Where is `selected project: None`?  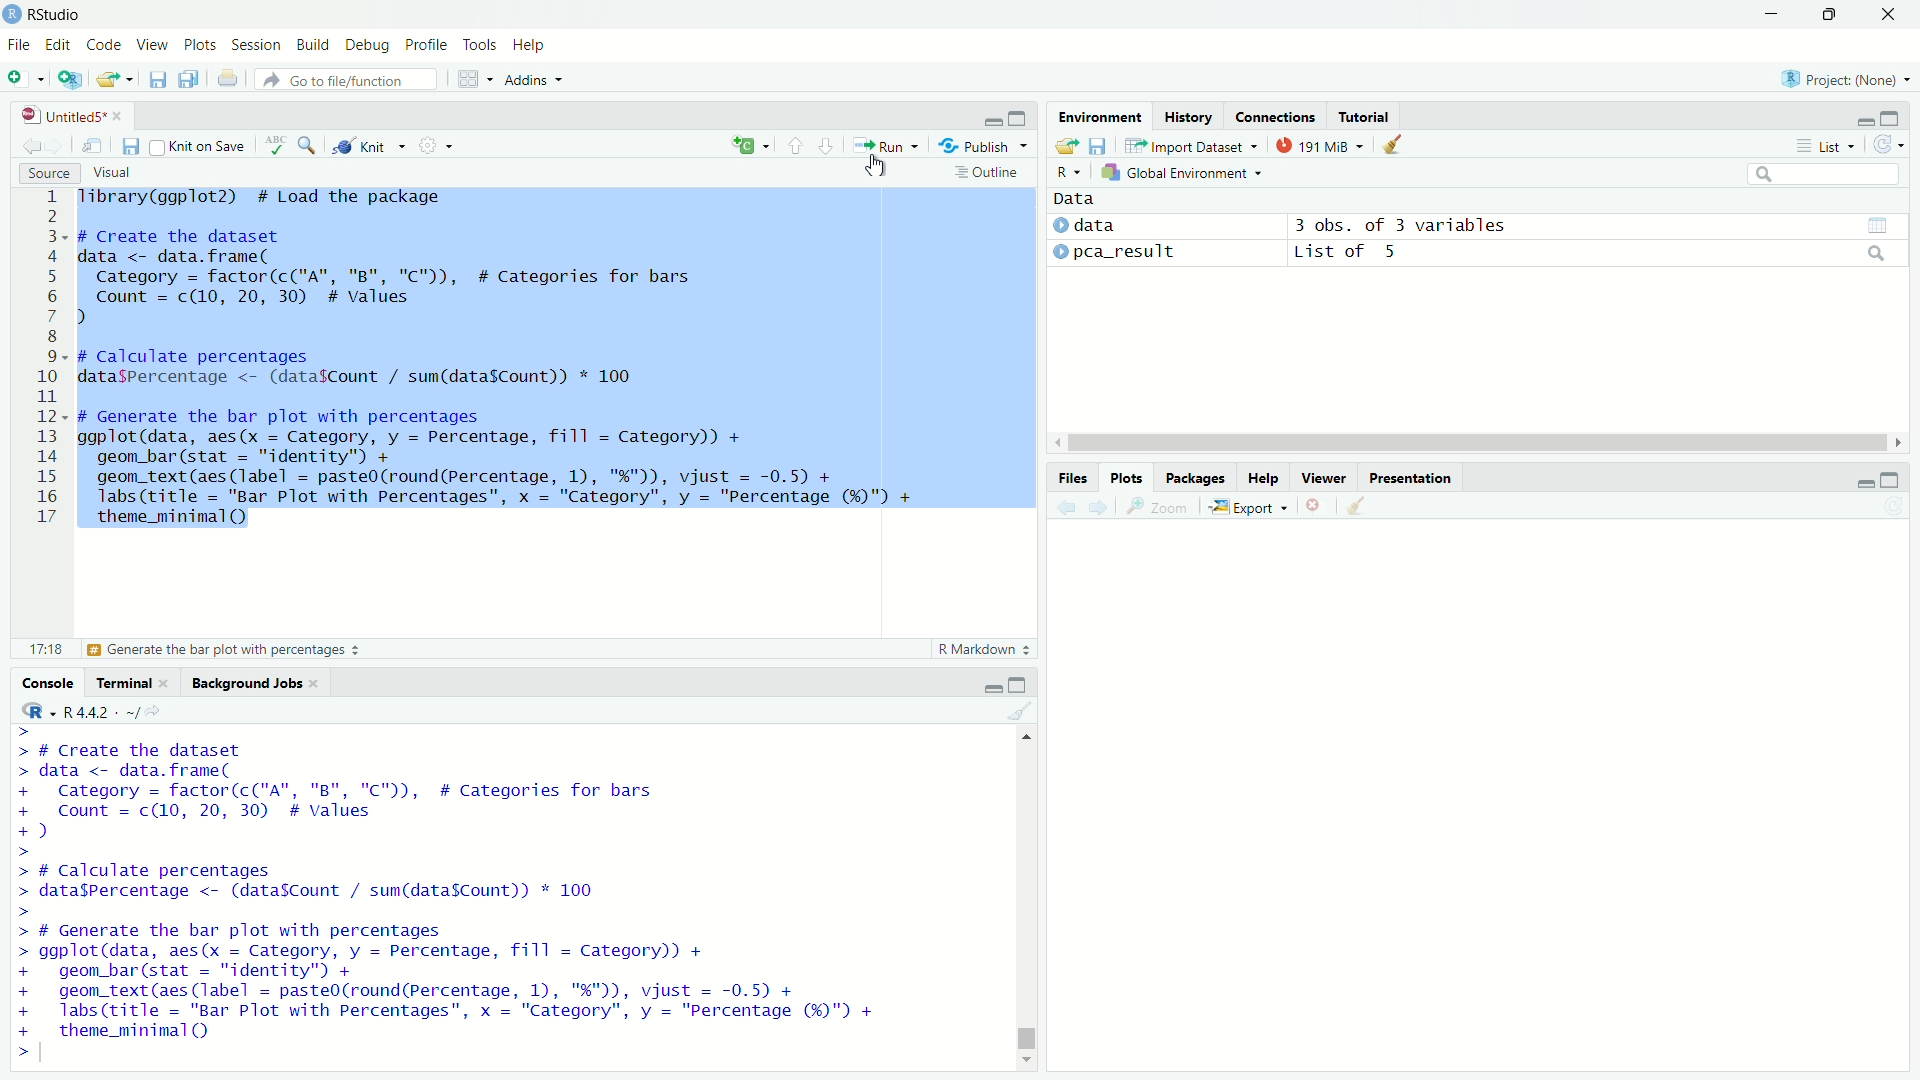
selected project: None is located at coordinates (1848, 79).